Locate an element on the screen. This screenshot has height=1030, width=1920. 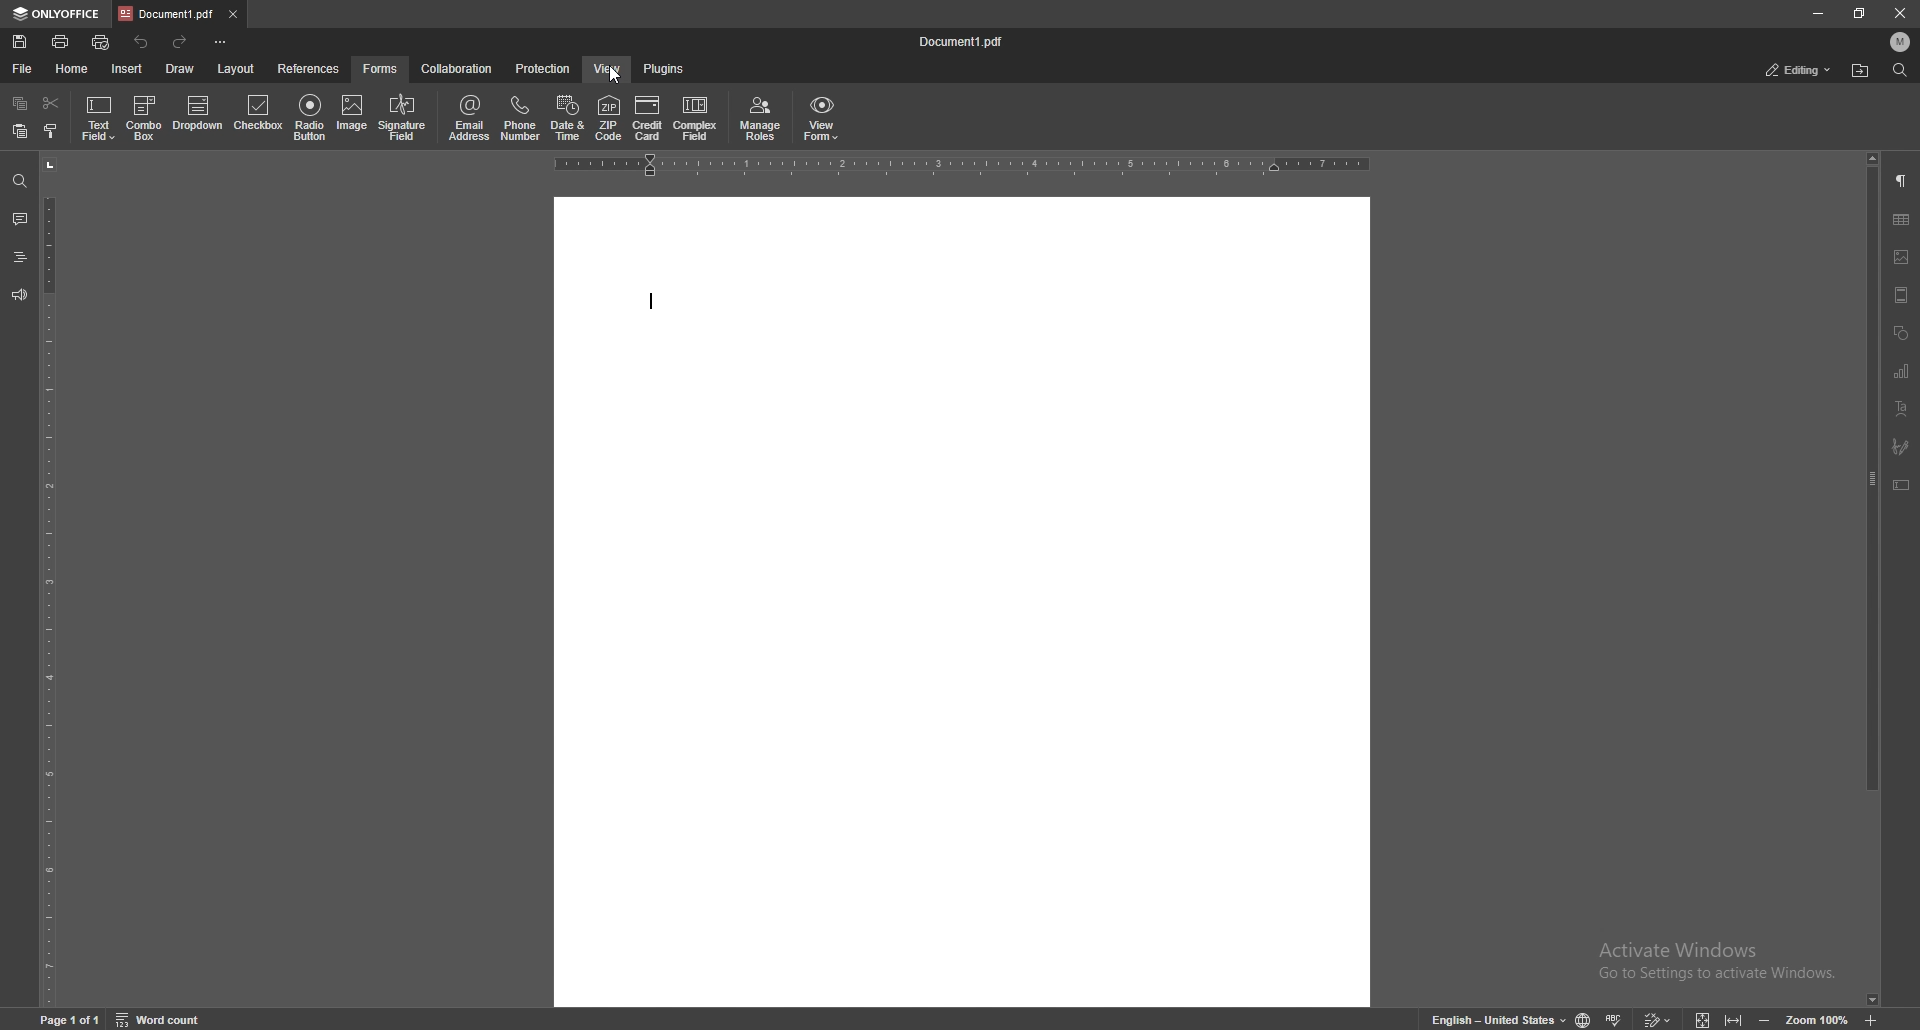
cursor is located at coordinates (613, 75).